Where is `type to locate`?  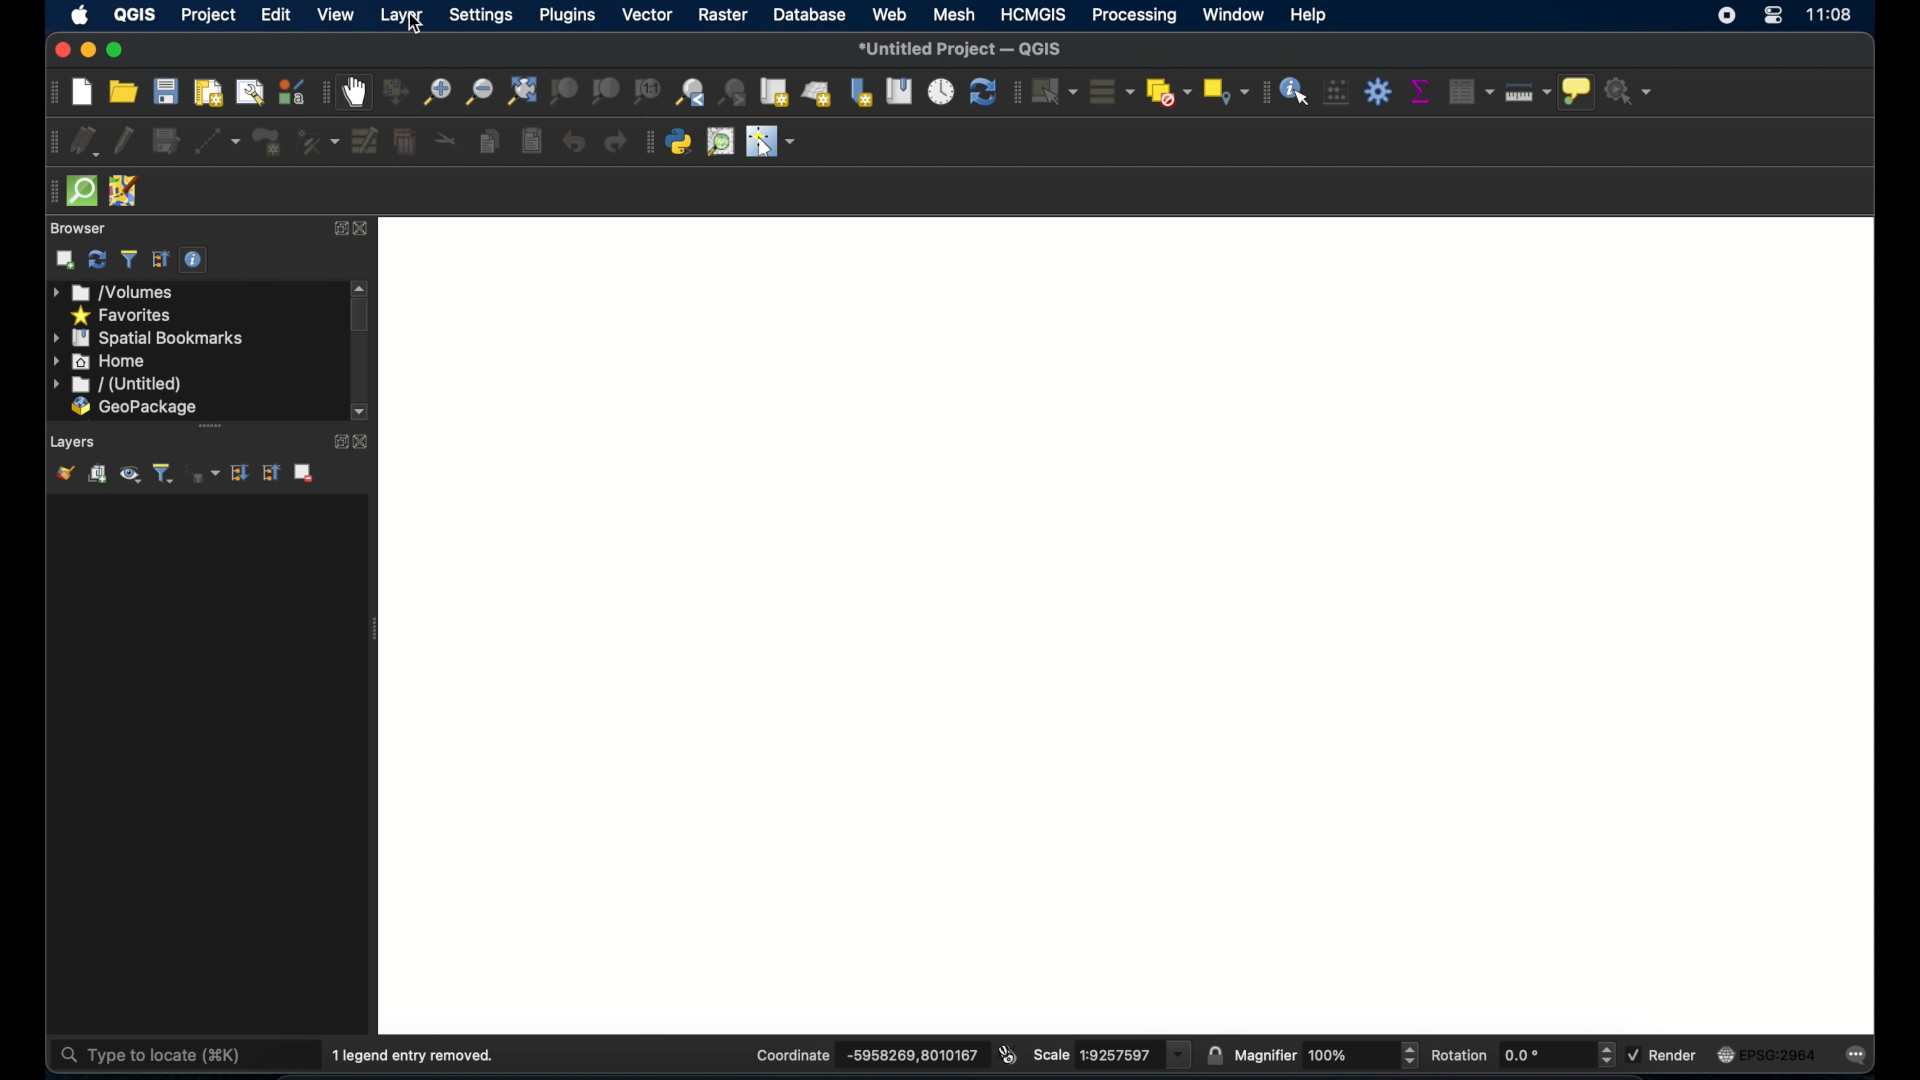
type to locate is located at coordinates (155, 1053).